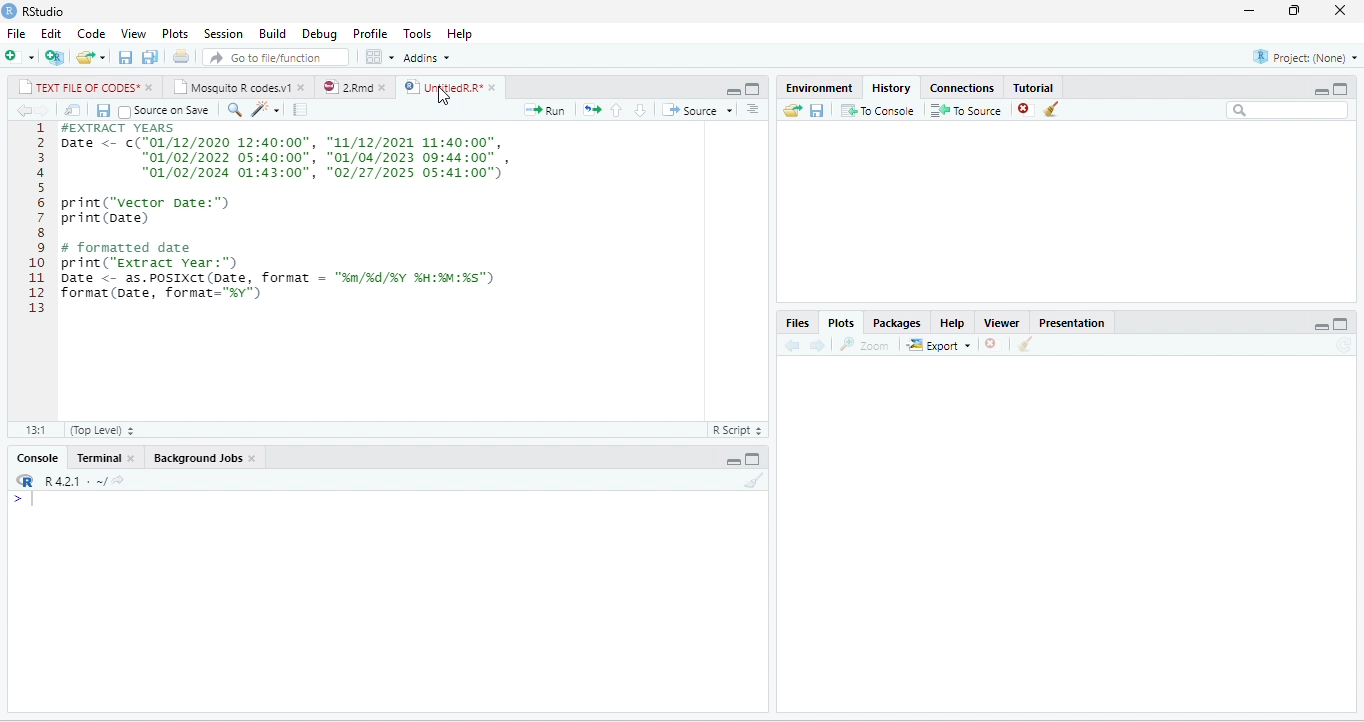  I want to click on Maximize, so click(1340, 89).